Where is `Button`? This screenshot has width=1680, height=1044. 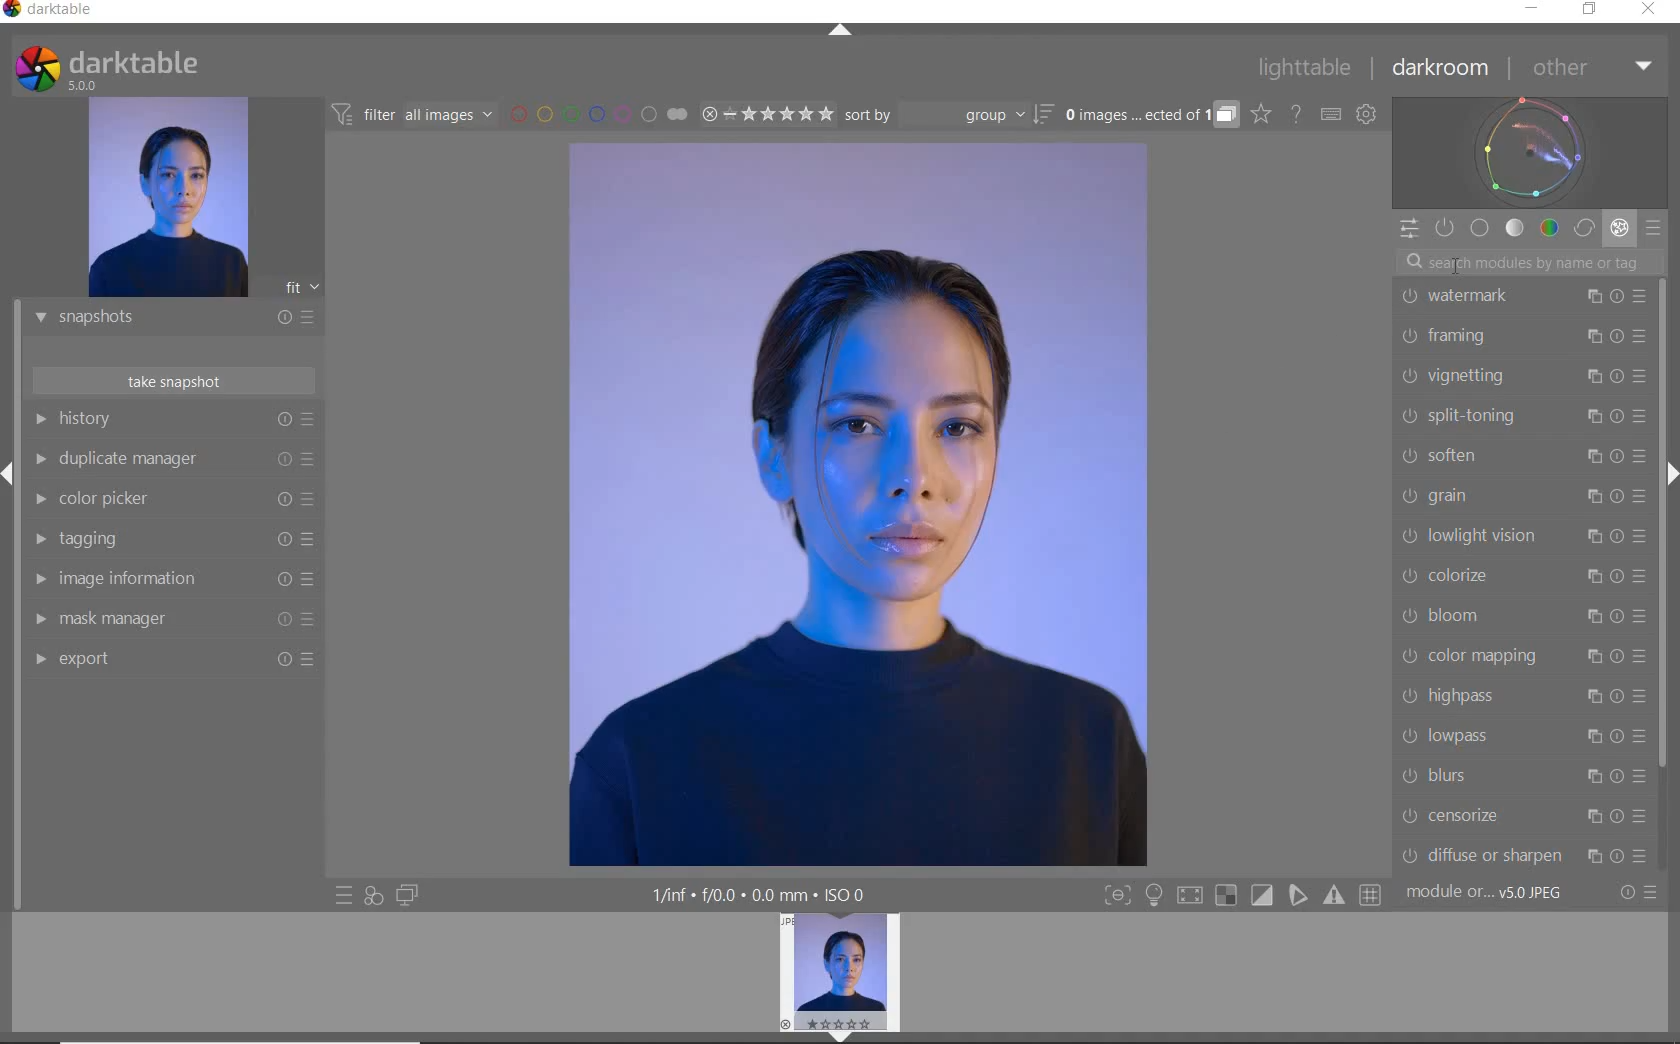 Button is located at coordinates (1117, 897).